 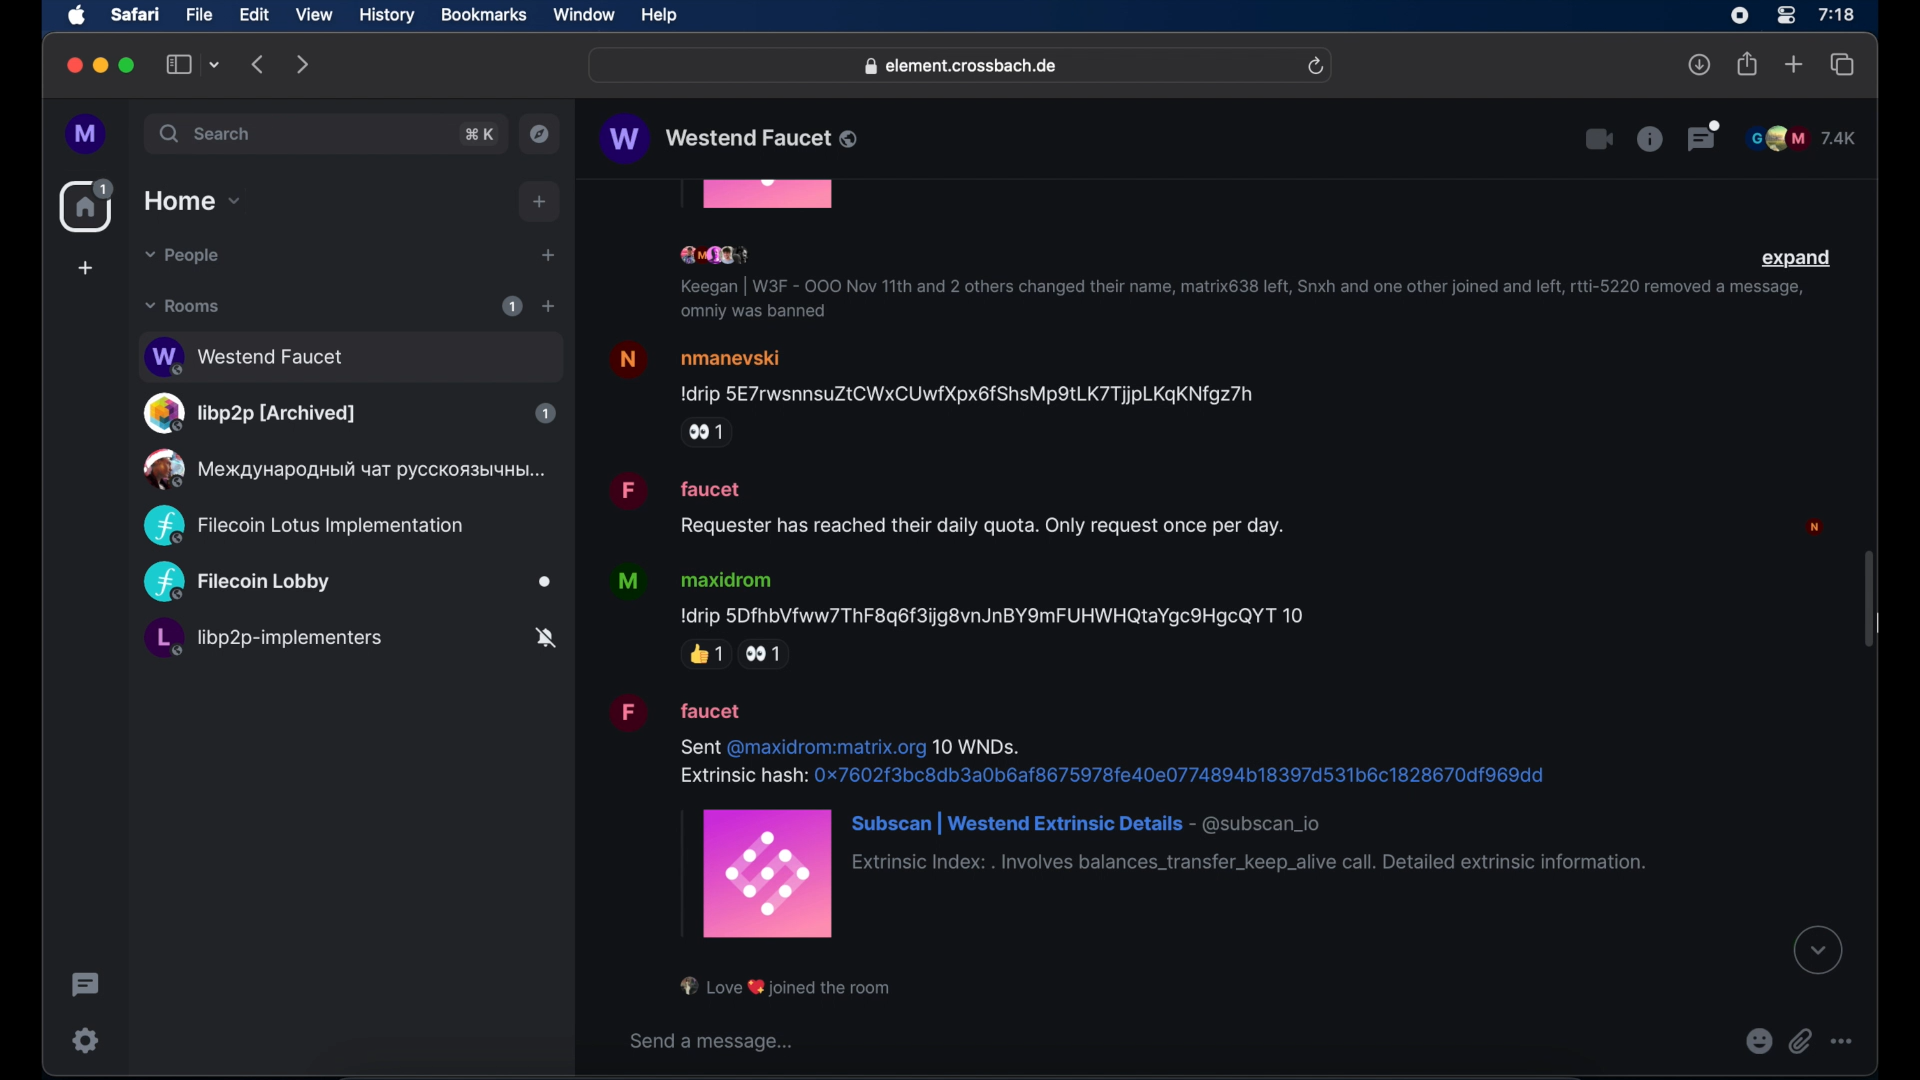 What do you see at coordinates (179, 64) in the screenshot?
I see `show sidebar` at bounding box center [179, 64].